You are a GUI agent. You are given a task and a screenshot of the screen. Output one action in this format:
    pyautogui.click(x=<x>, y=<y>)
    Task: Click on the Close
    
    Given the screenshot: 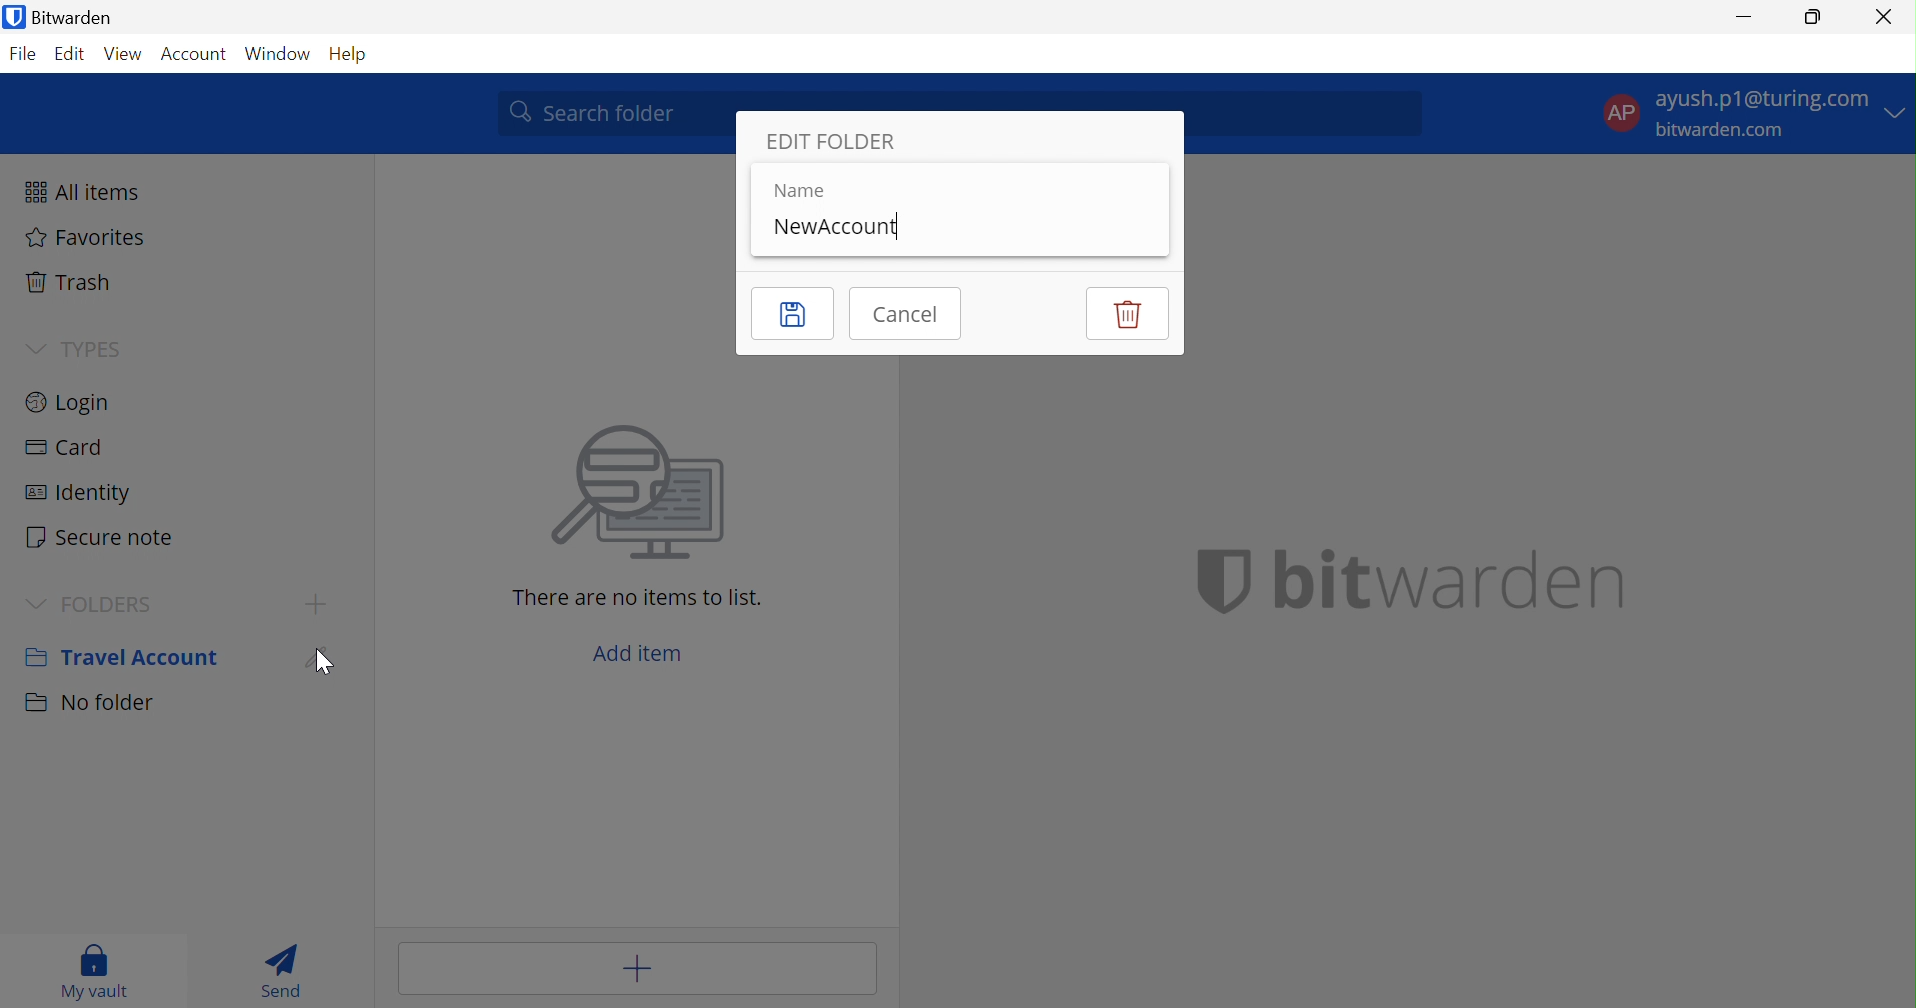 What is the action you would take?
    pyautogui.click(x=1884, y=16)
    